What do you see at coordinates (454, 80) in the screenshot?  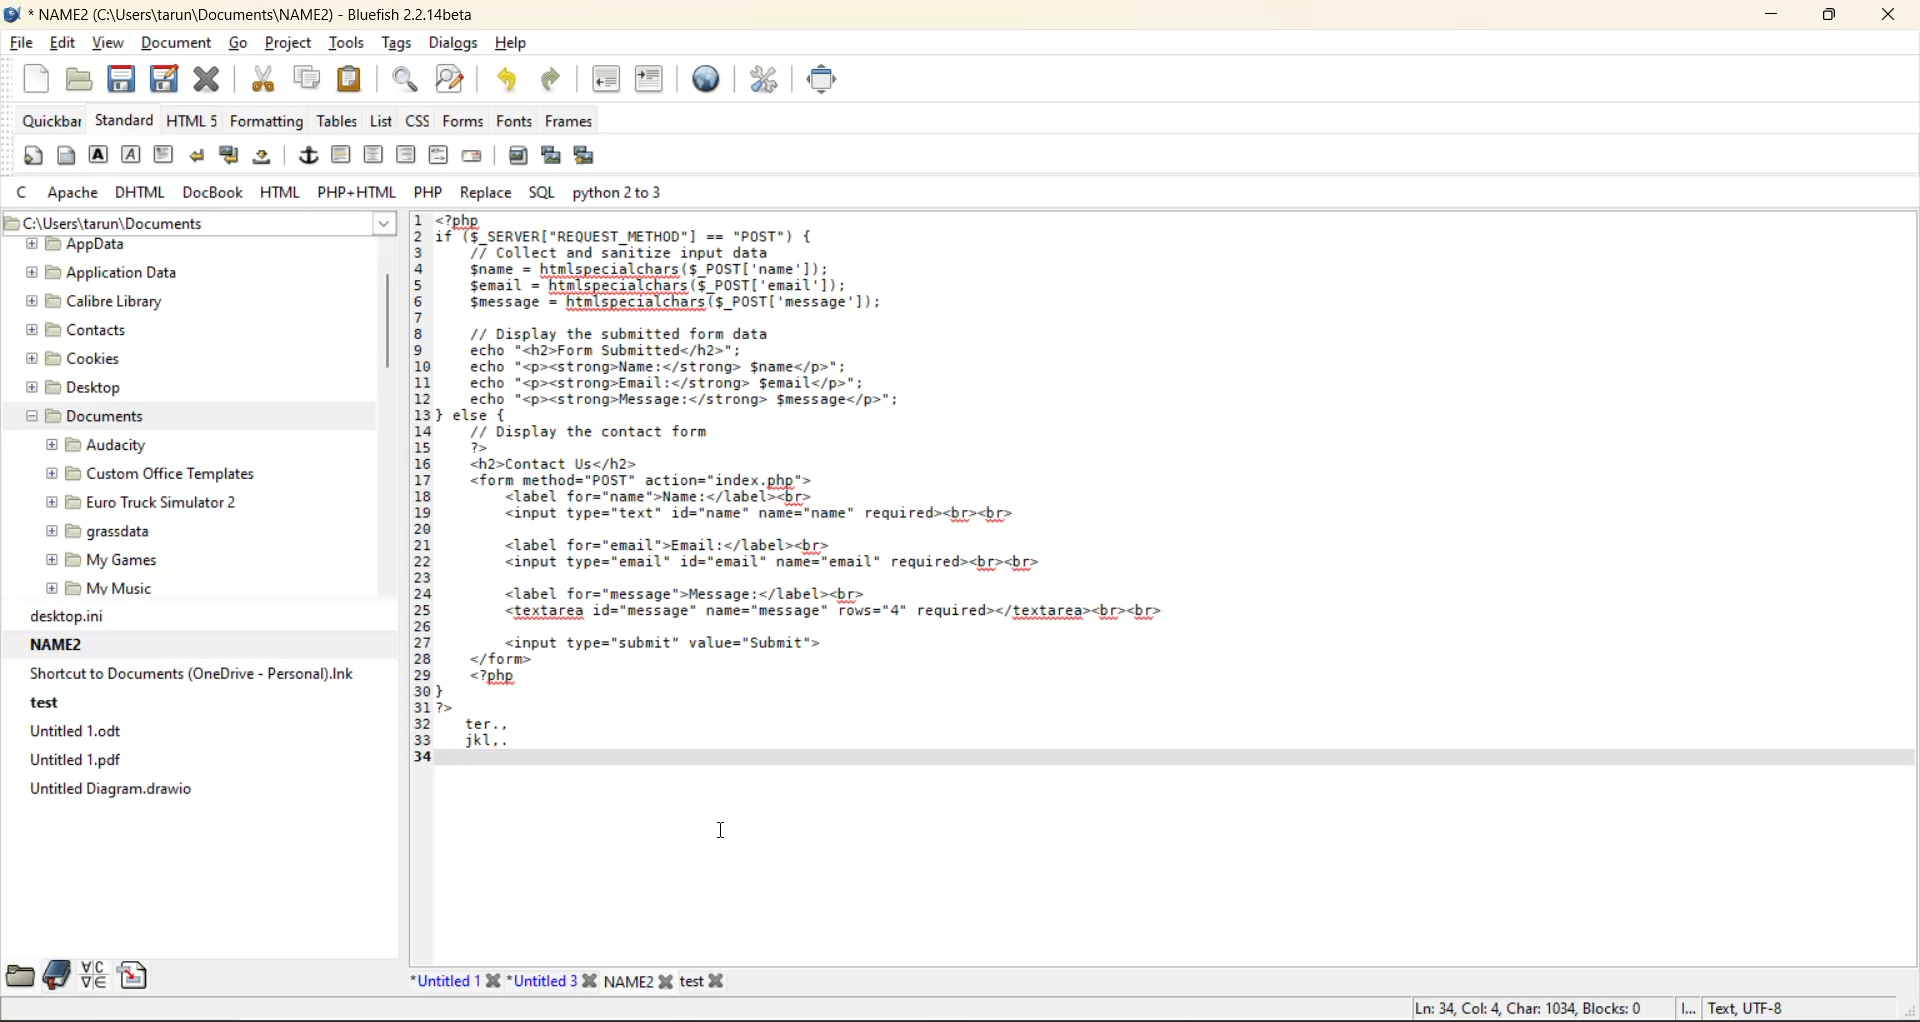 I see `find and replace` at bounding box center [454, 80].